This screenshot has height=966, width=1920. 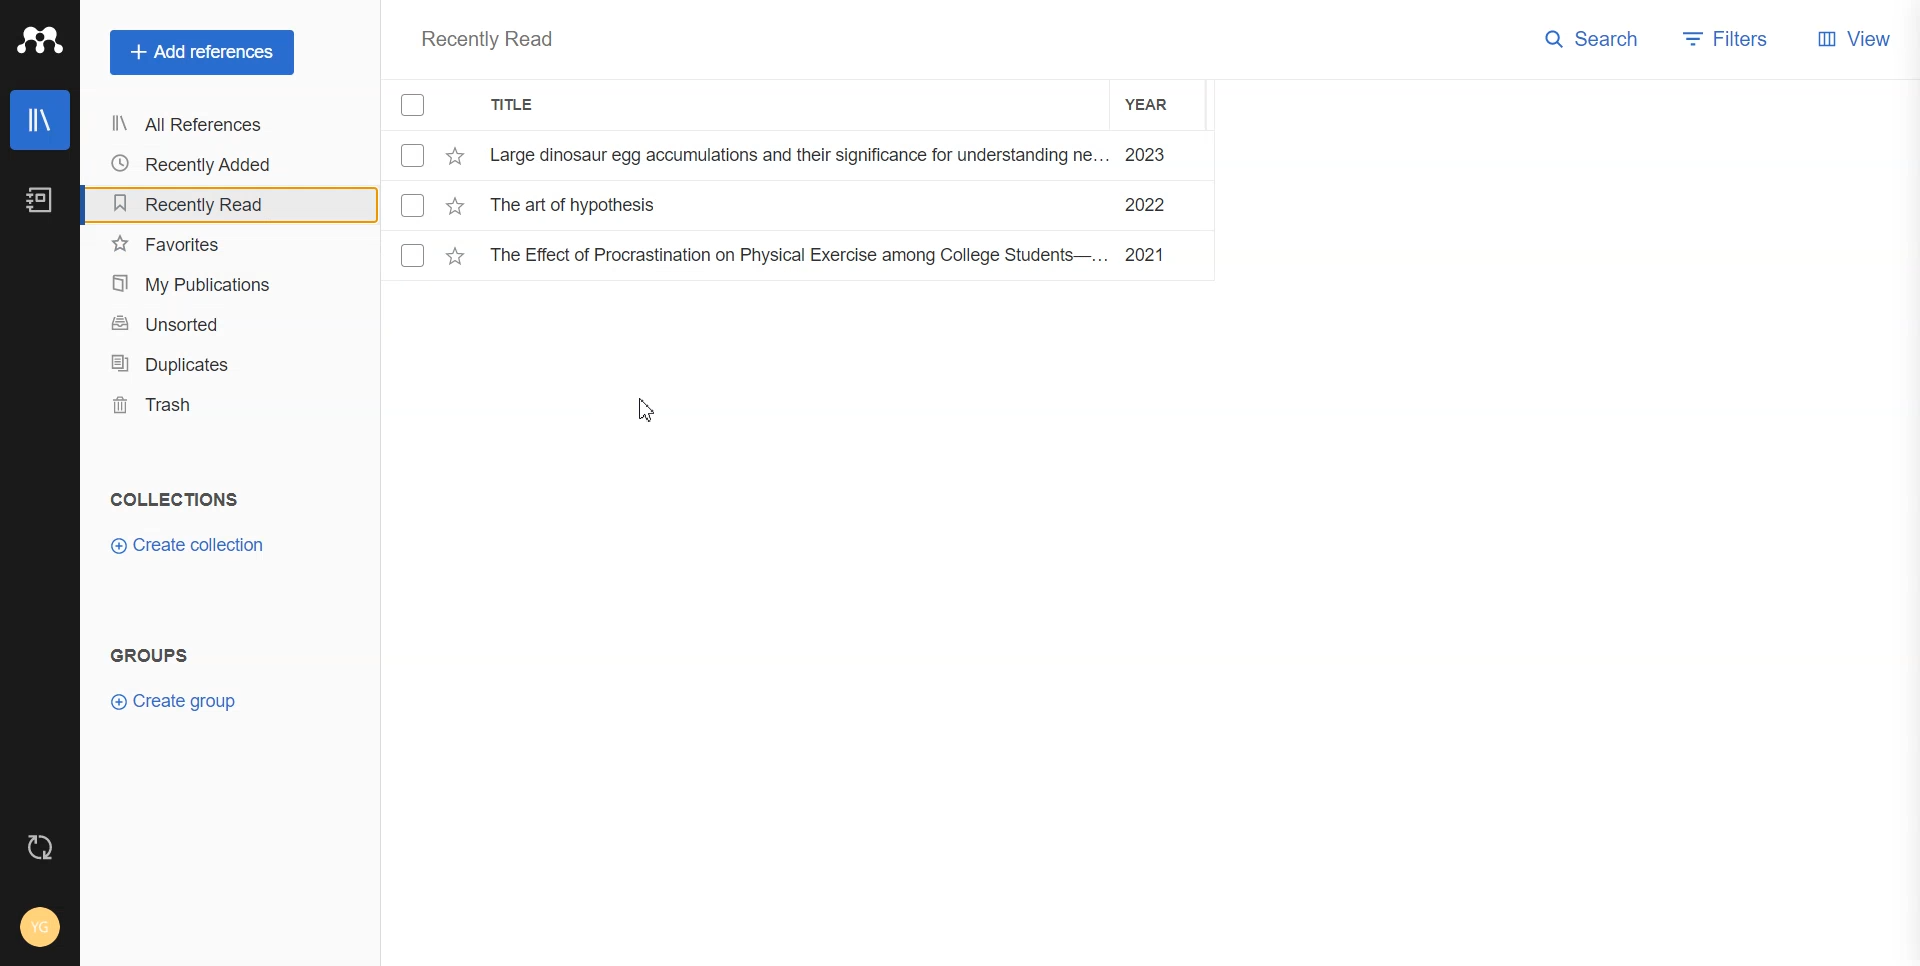 What do you see at coordinates (207, 325) in the screenshot?
I see `Unsorted` at bounding box center [207, 325].